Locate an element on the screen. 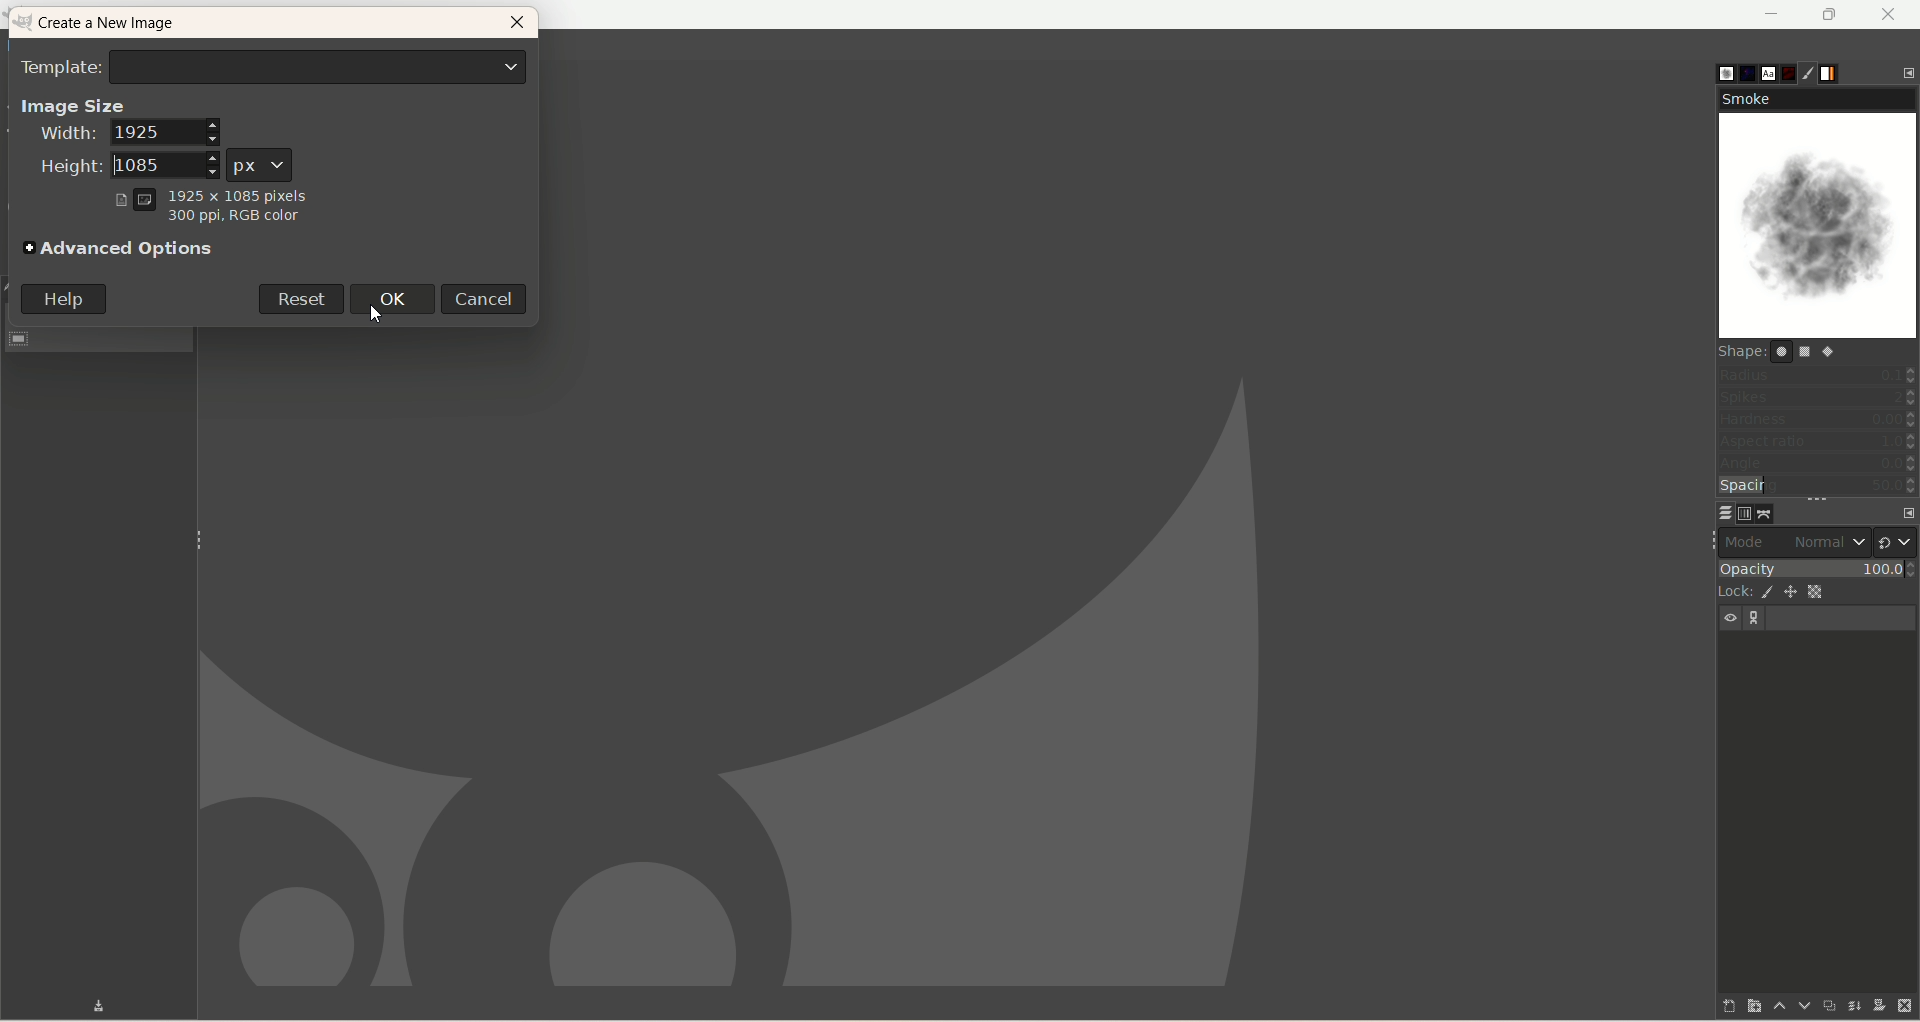 The height and width of the screenshot is (1022, 1920). brush is located at coordinates (1712, 69).